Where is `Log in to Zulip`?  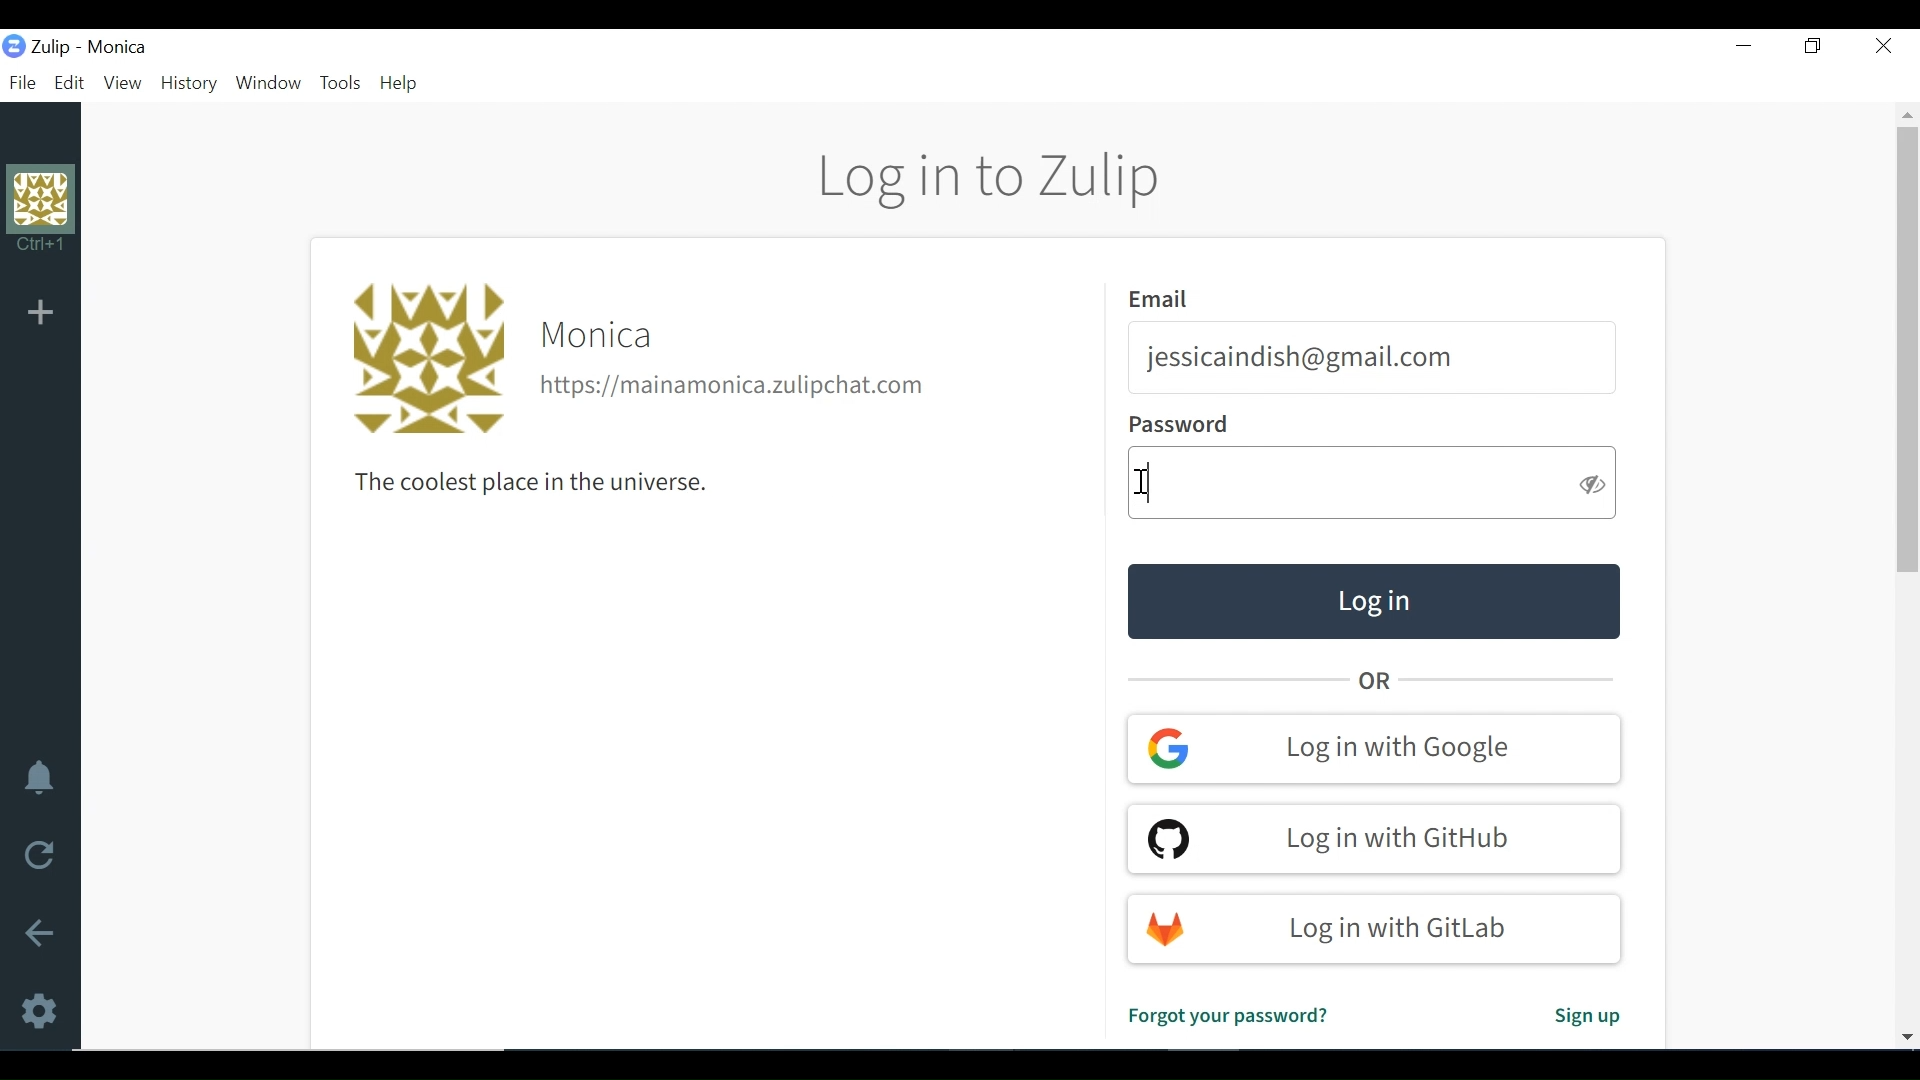 Log in to Zulip is located at coordinates (992, 179).